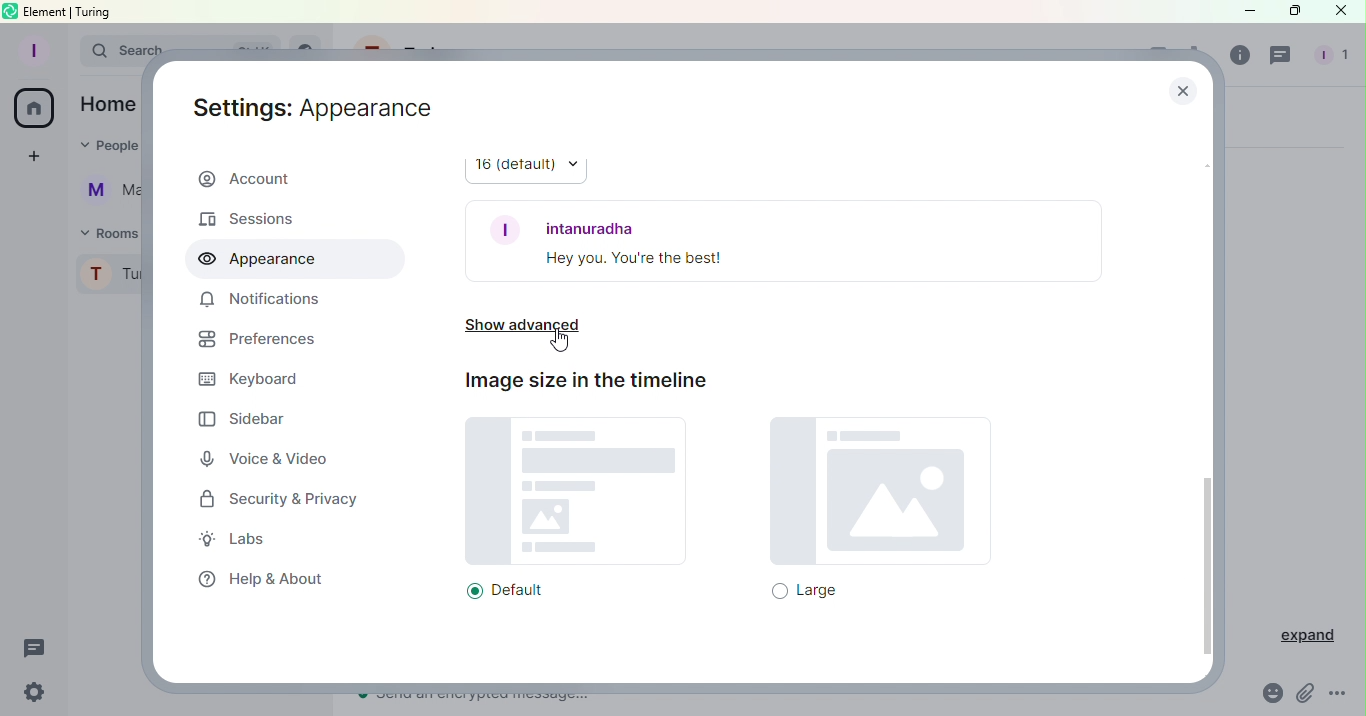  I want to click on Room info, so click(1239, 54).